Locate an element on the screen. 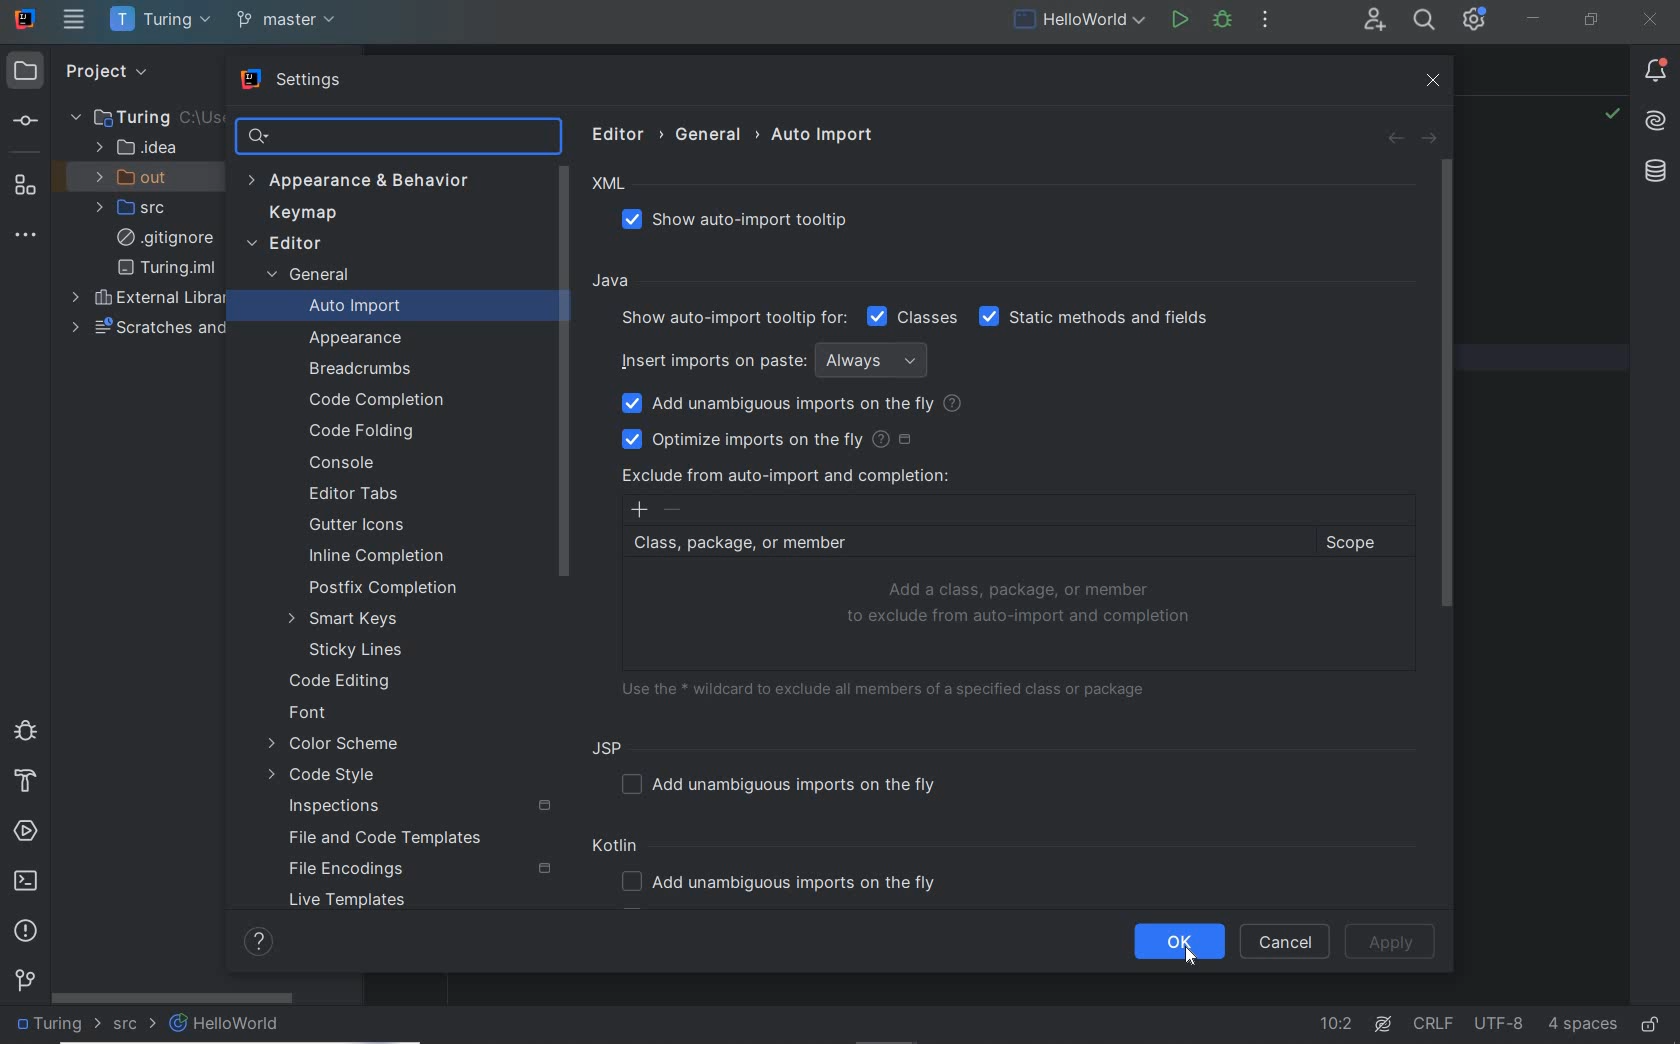 The width and height of the screenshot is (1680, 1044). database is located at coordinates (1654, 173).